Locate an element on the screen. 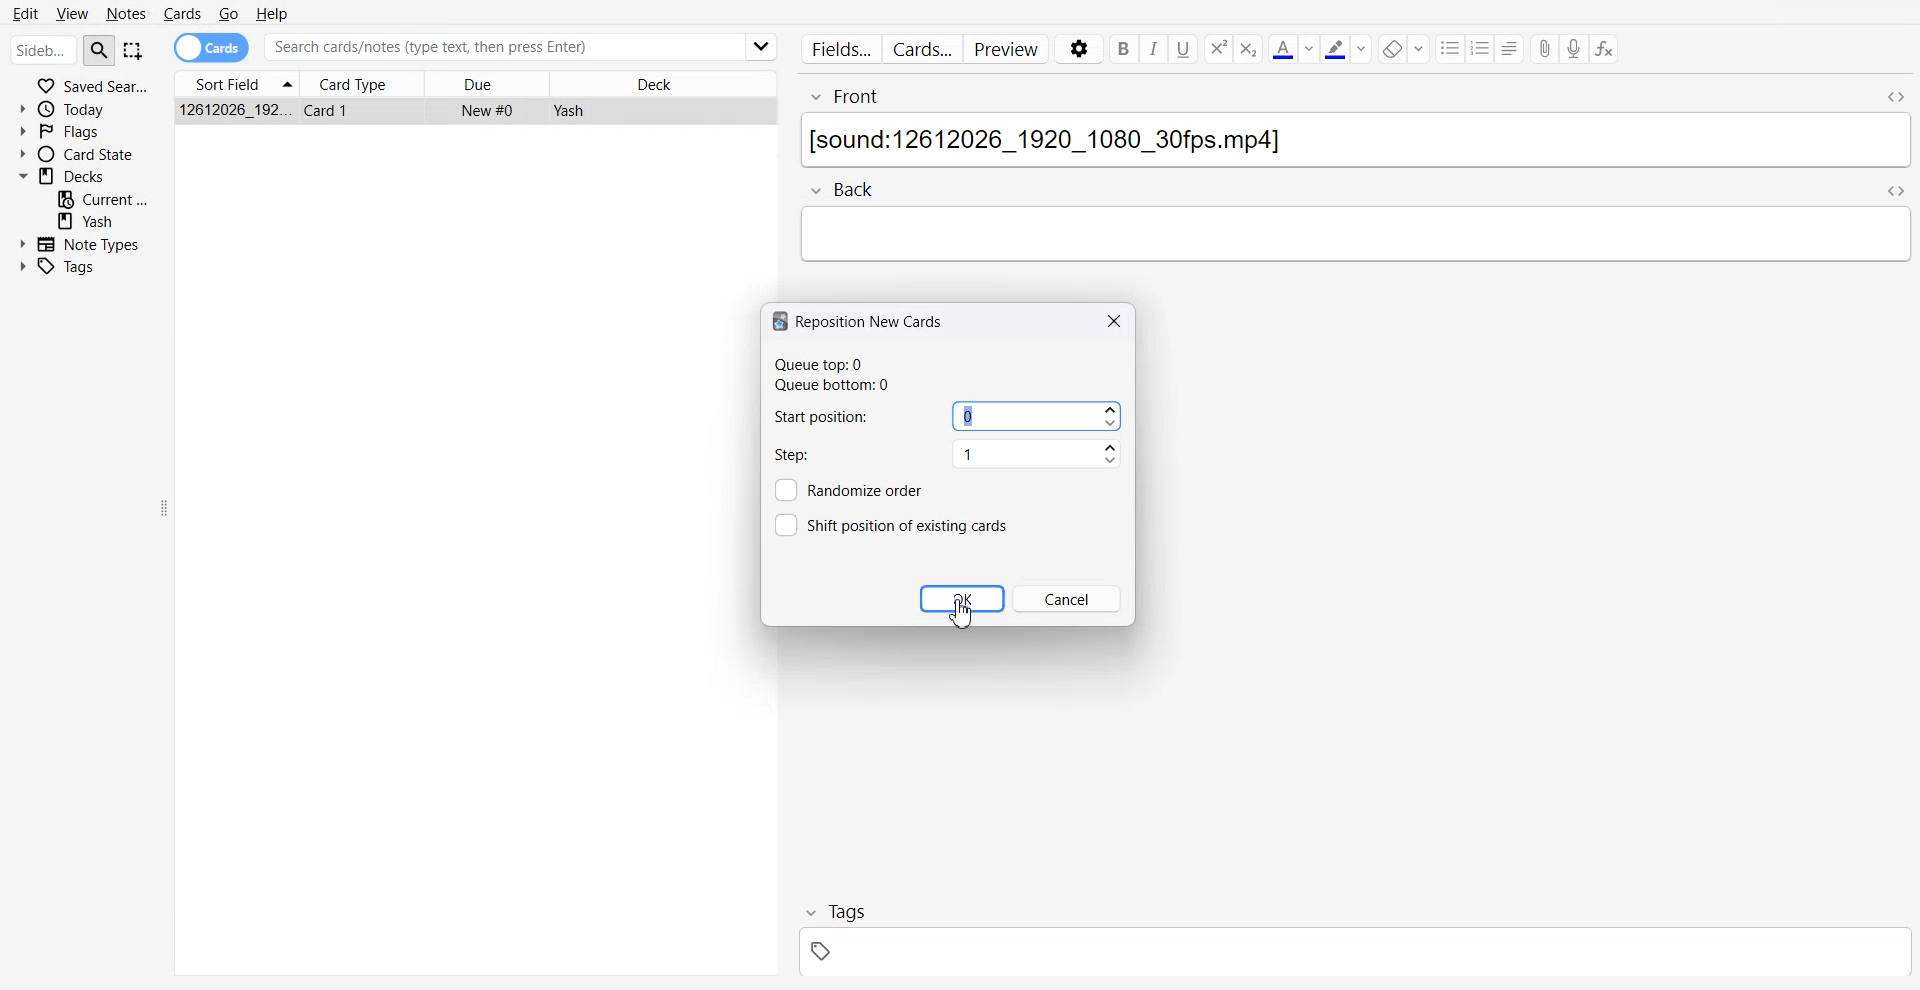 Image resolution: width=1920 pixels, height=990 pixels. Settings is located at coordinates (1077, 50).